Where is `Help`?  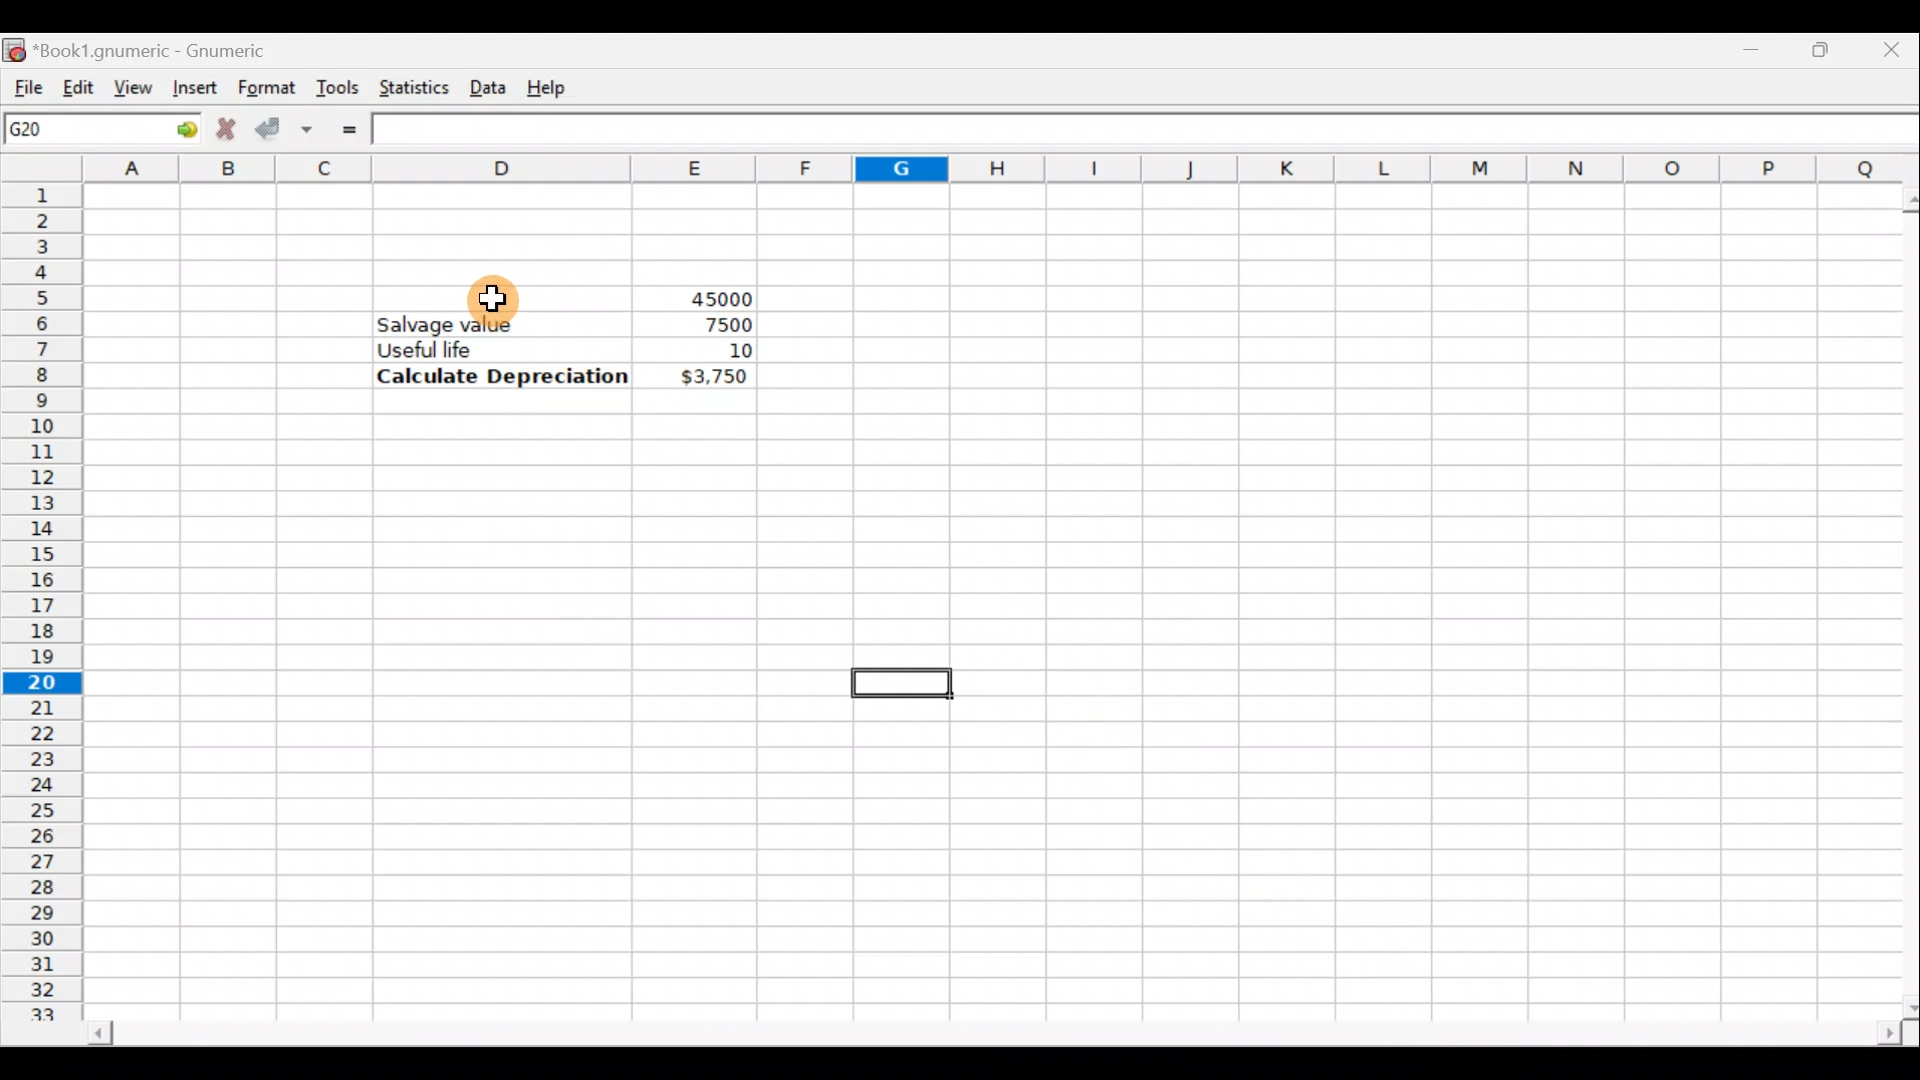
Help is located at coordinates (557, 89).